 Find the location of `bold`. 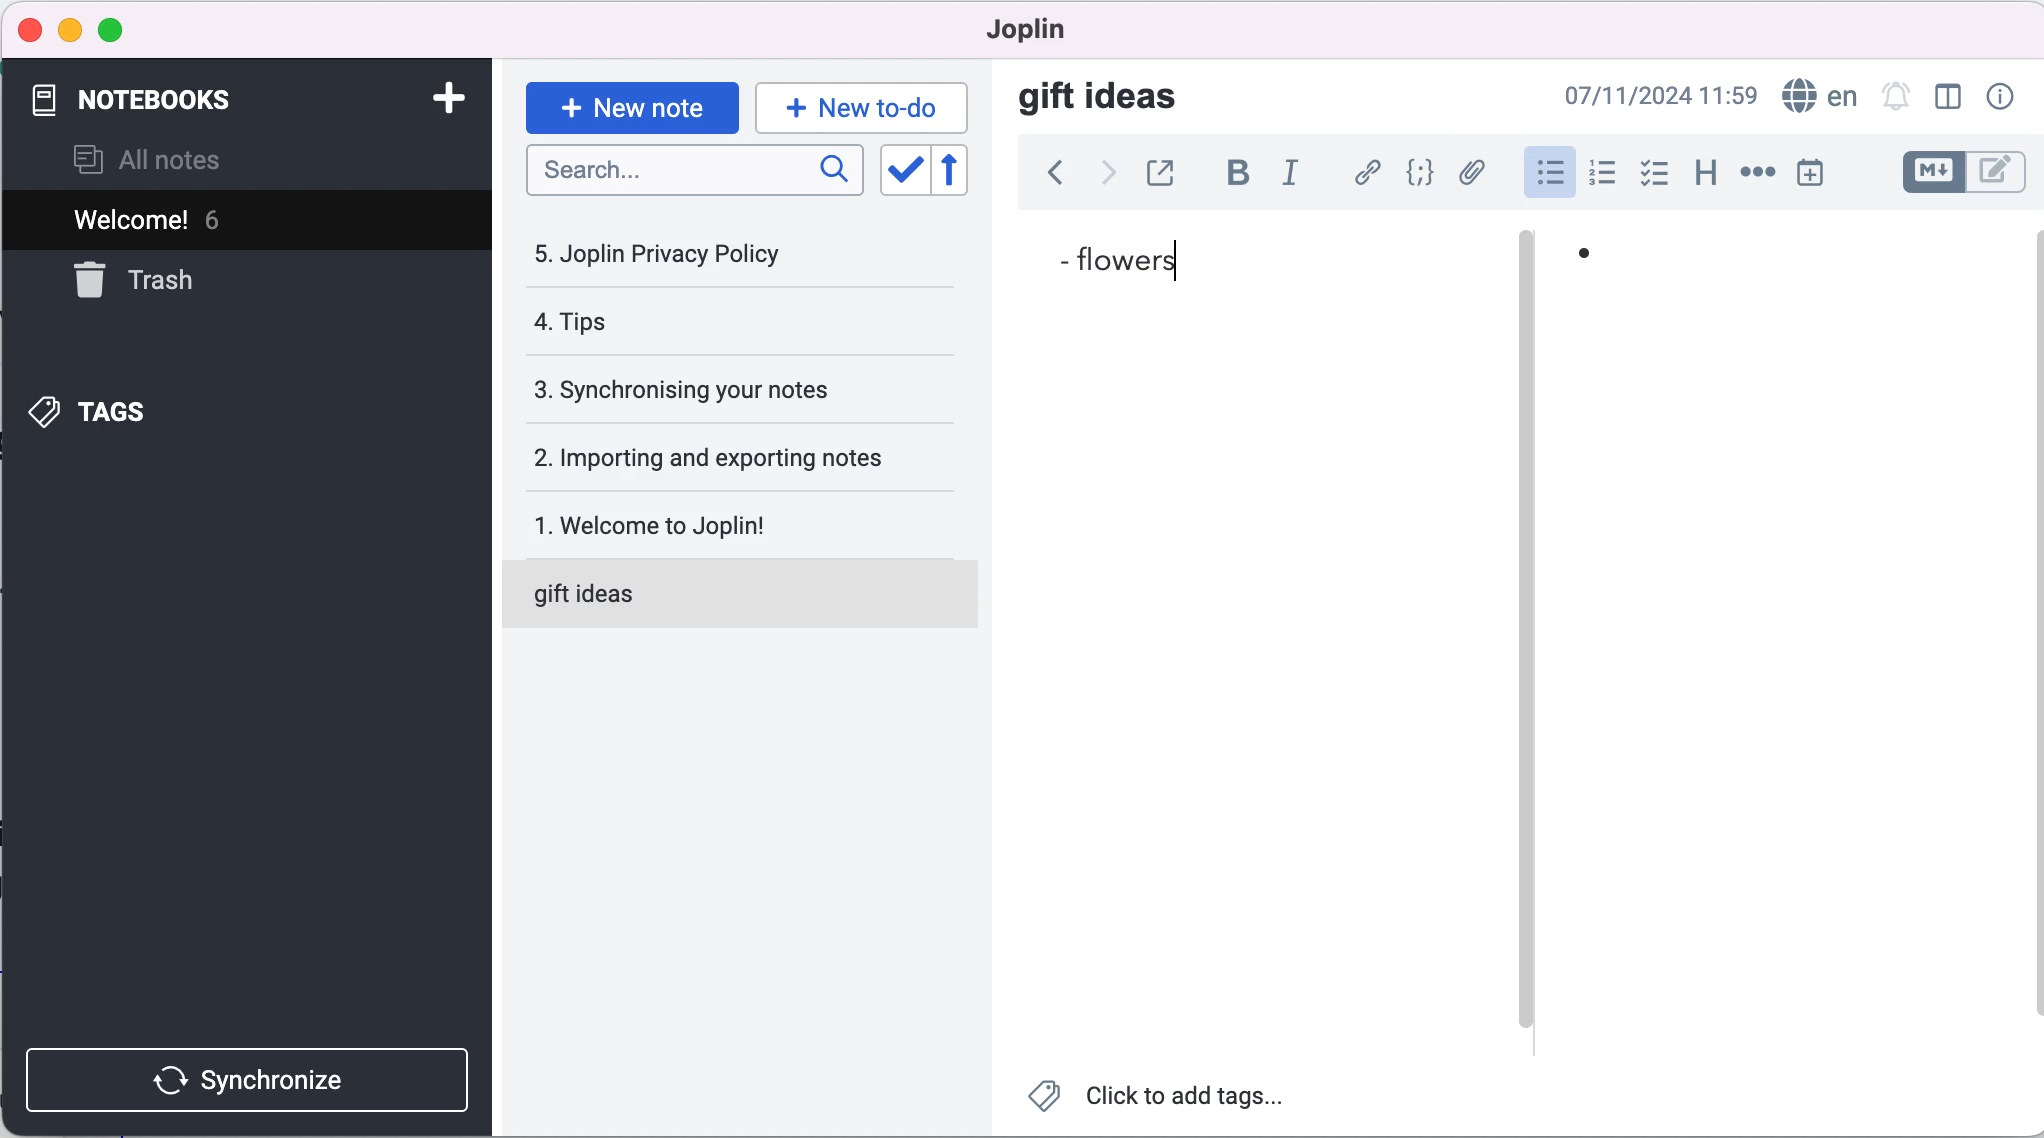

bold is located at coordinates (1238, 174).